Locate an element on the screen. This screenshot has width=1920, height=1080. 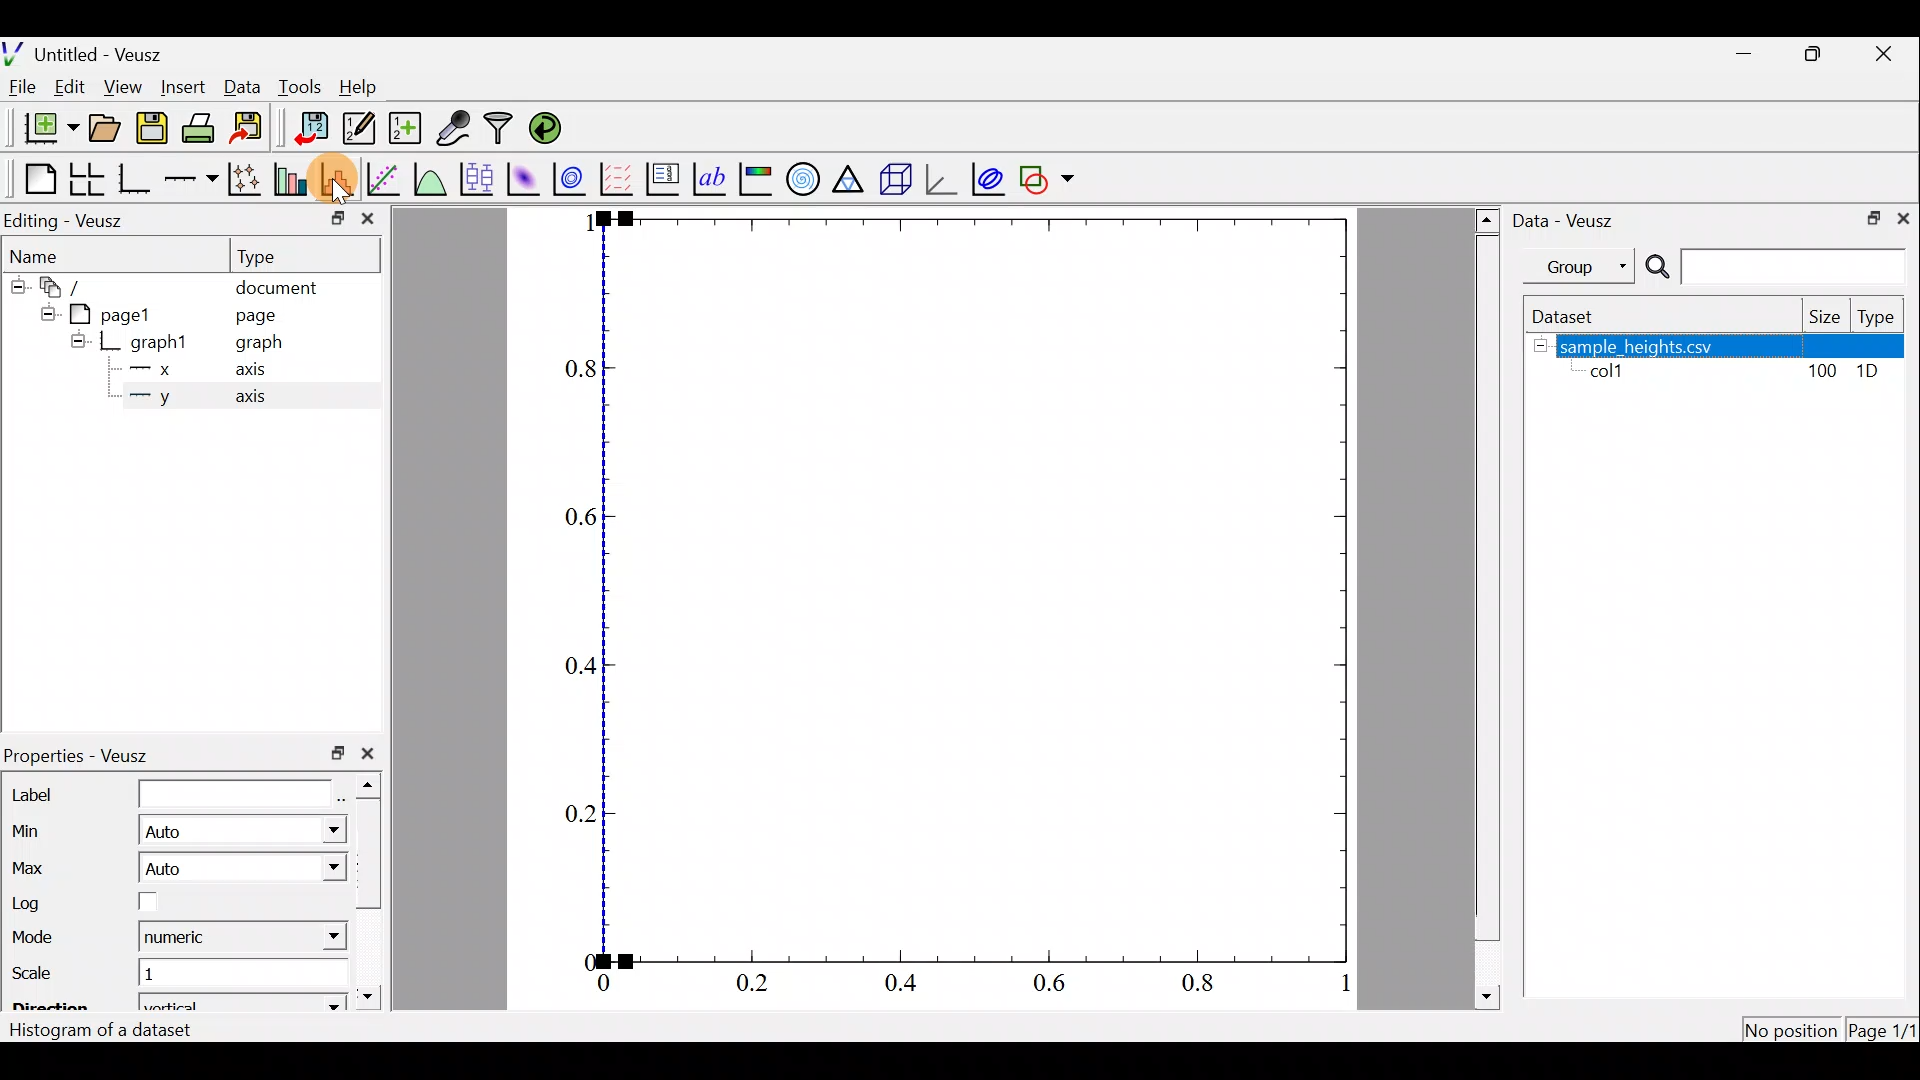
0.6 is located at coordinates (1055, 986).